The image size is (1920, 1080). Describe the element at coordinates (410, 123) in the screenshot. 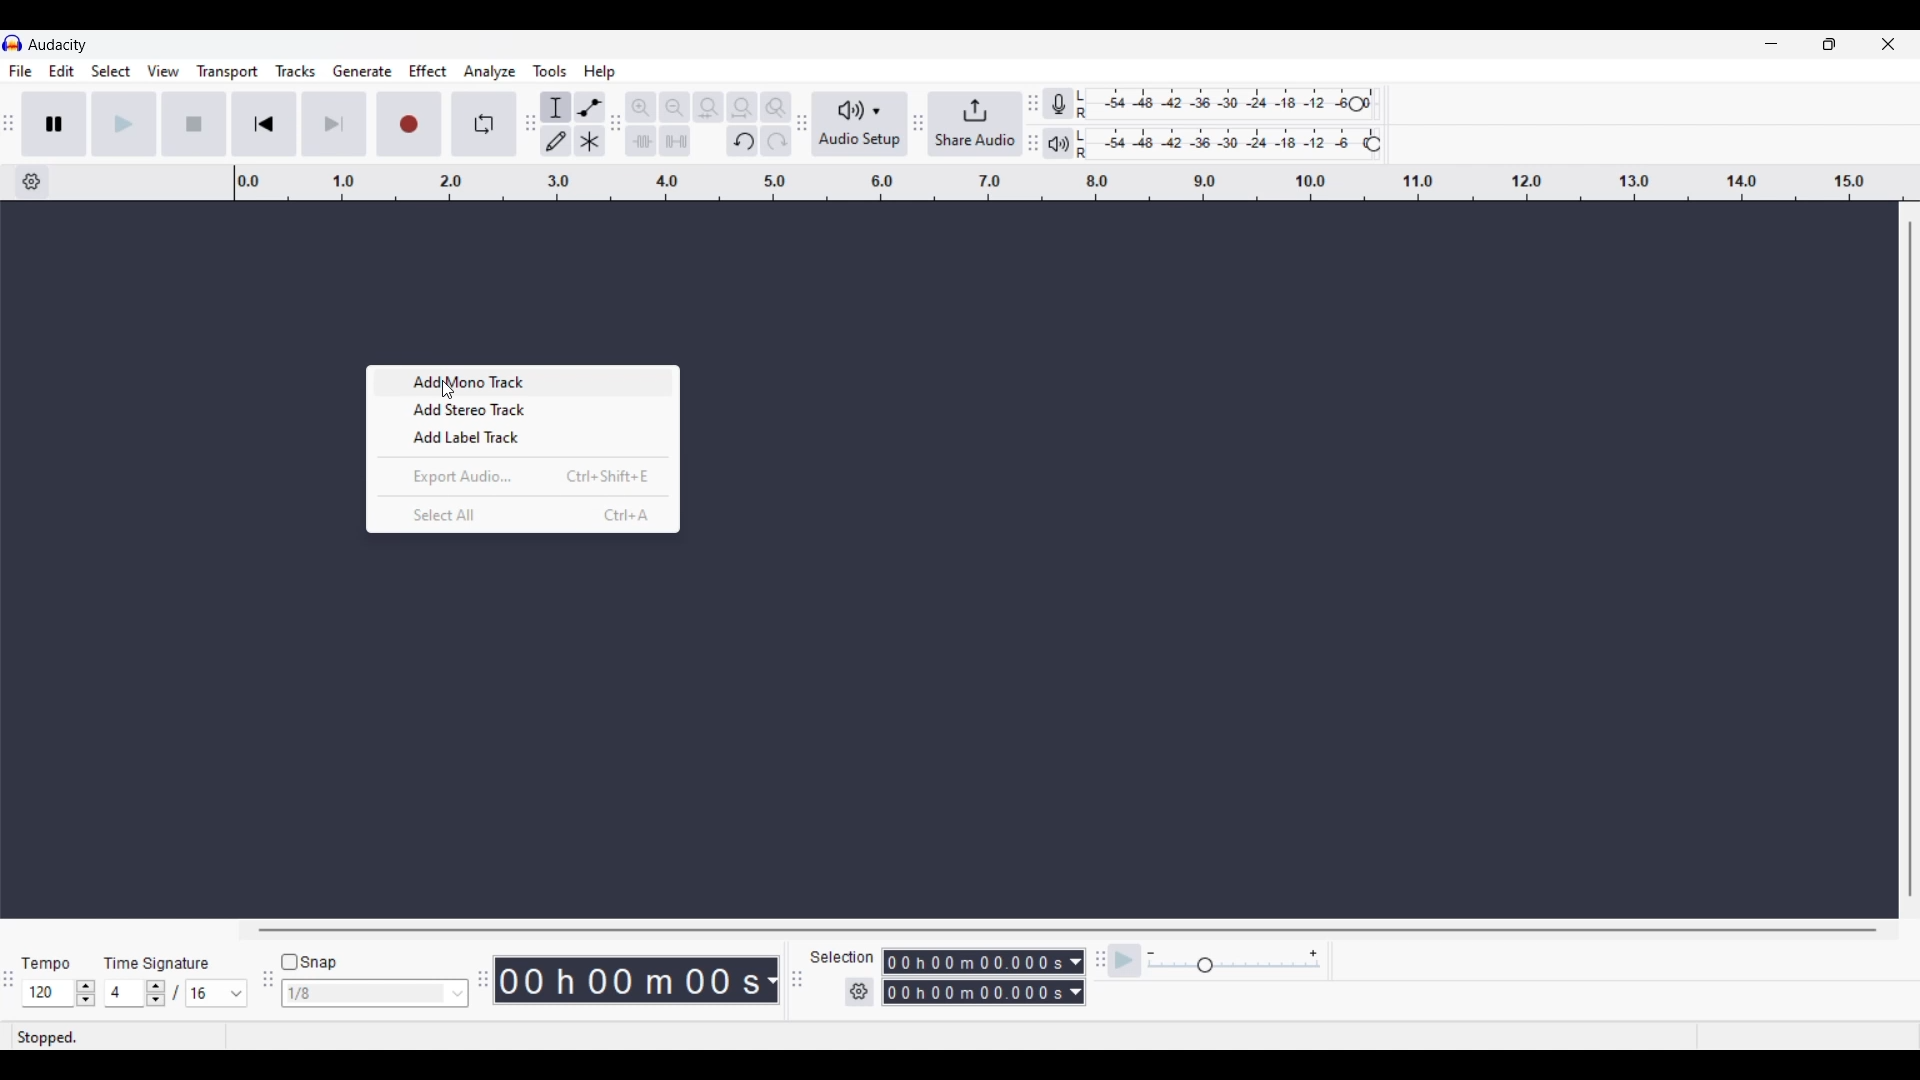

I see `Record/Record new track` at that location.